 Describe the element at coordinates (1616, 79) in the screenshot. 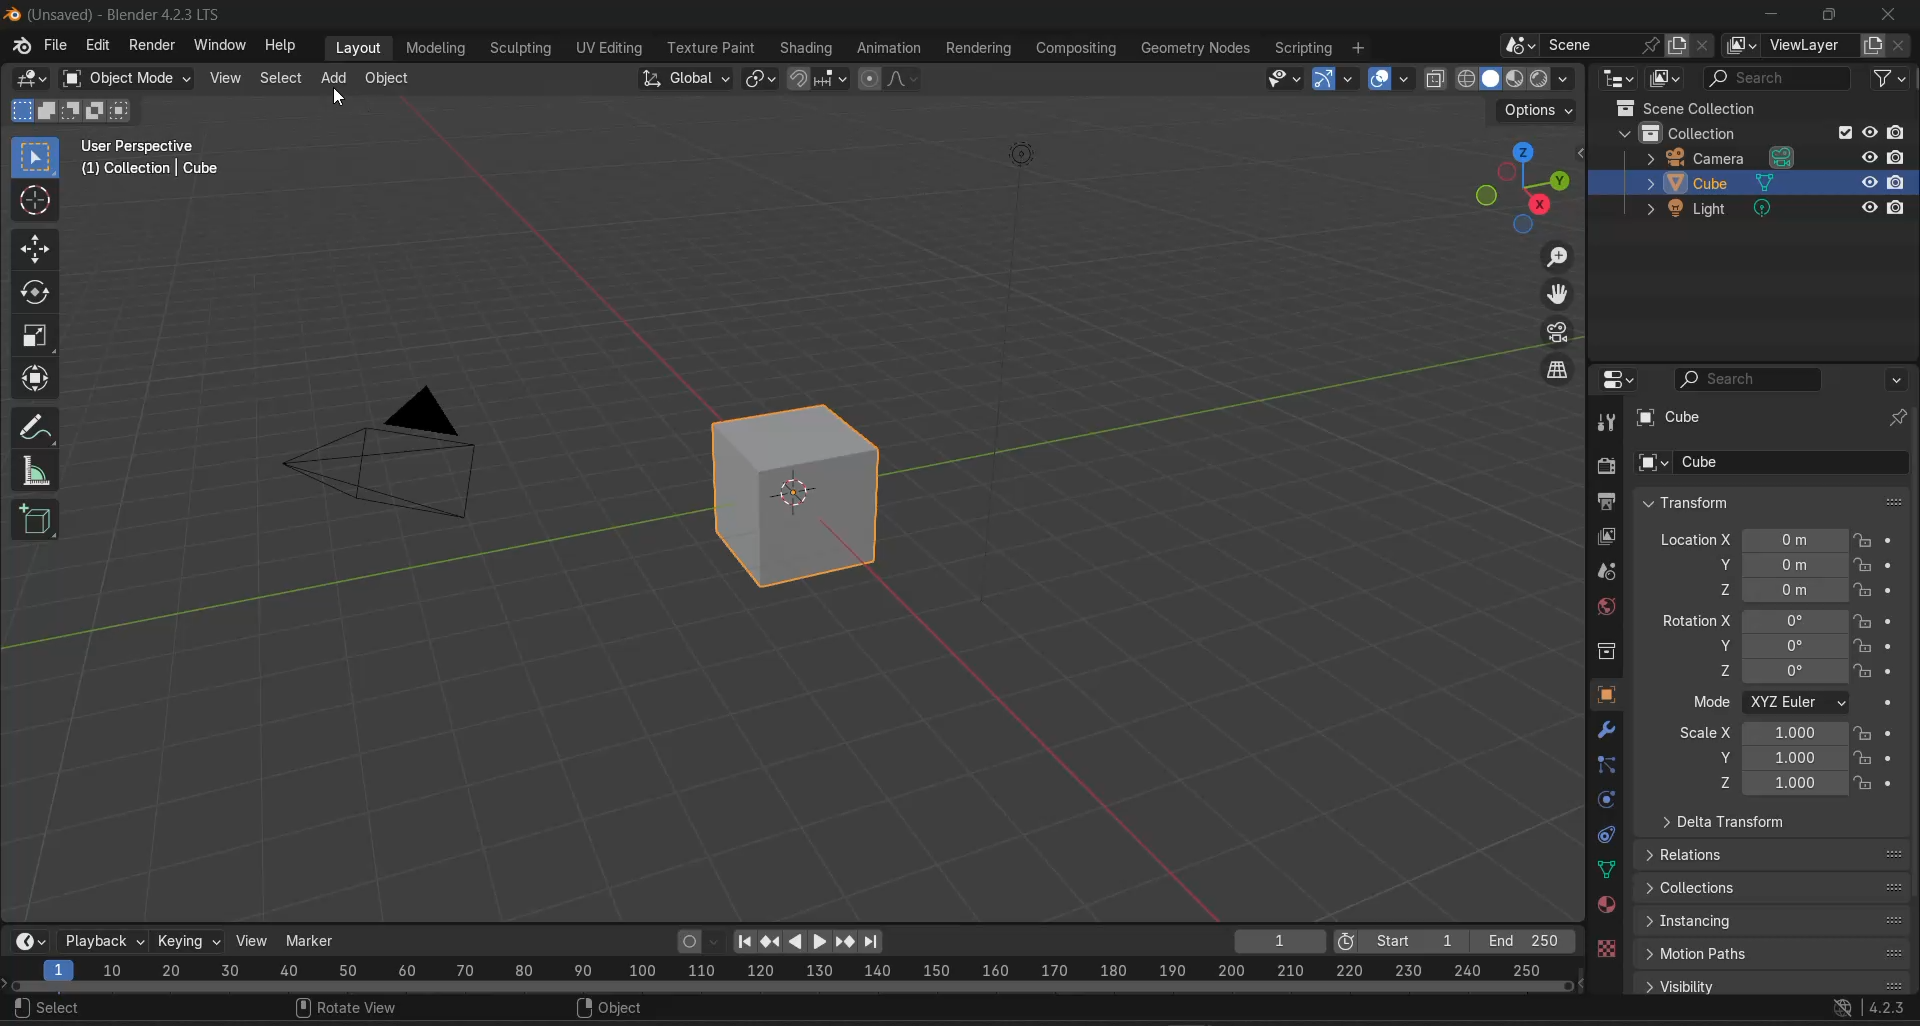

I see `editor type` at that location.